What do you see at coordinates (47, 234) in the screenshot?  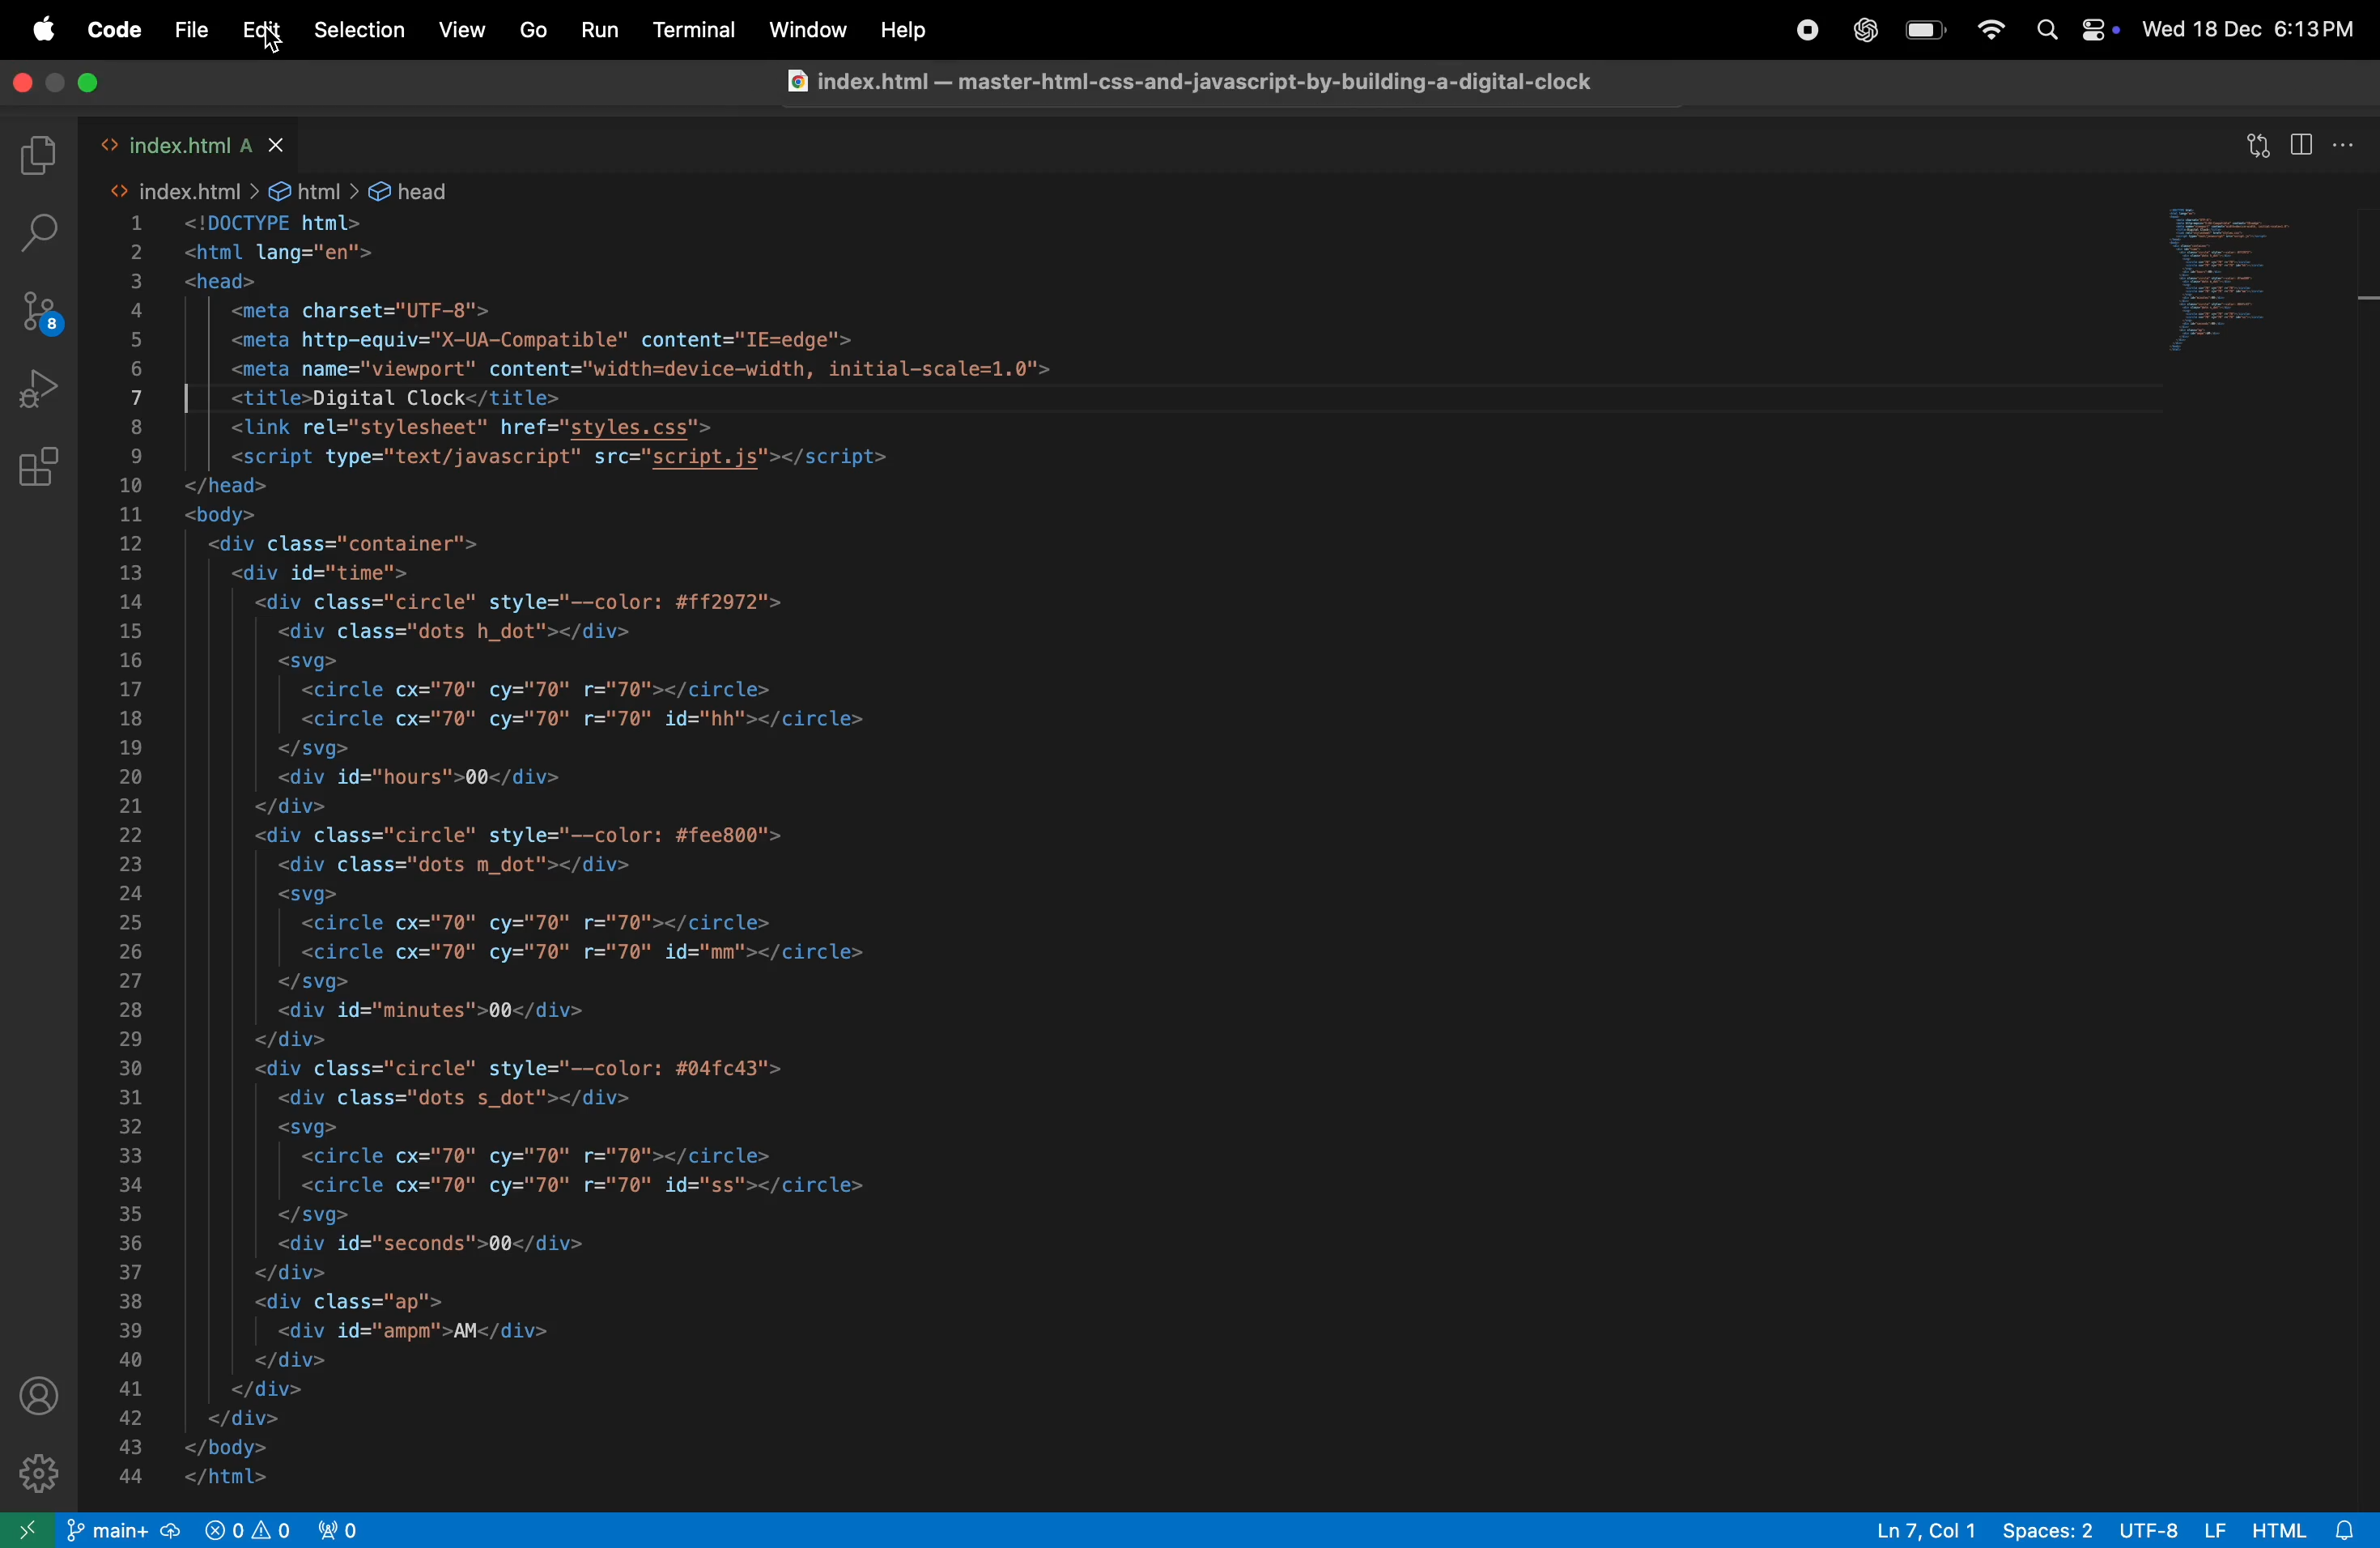 I see `search` at bounding box center [47, 234].